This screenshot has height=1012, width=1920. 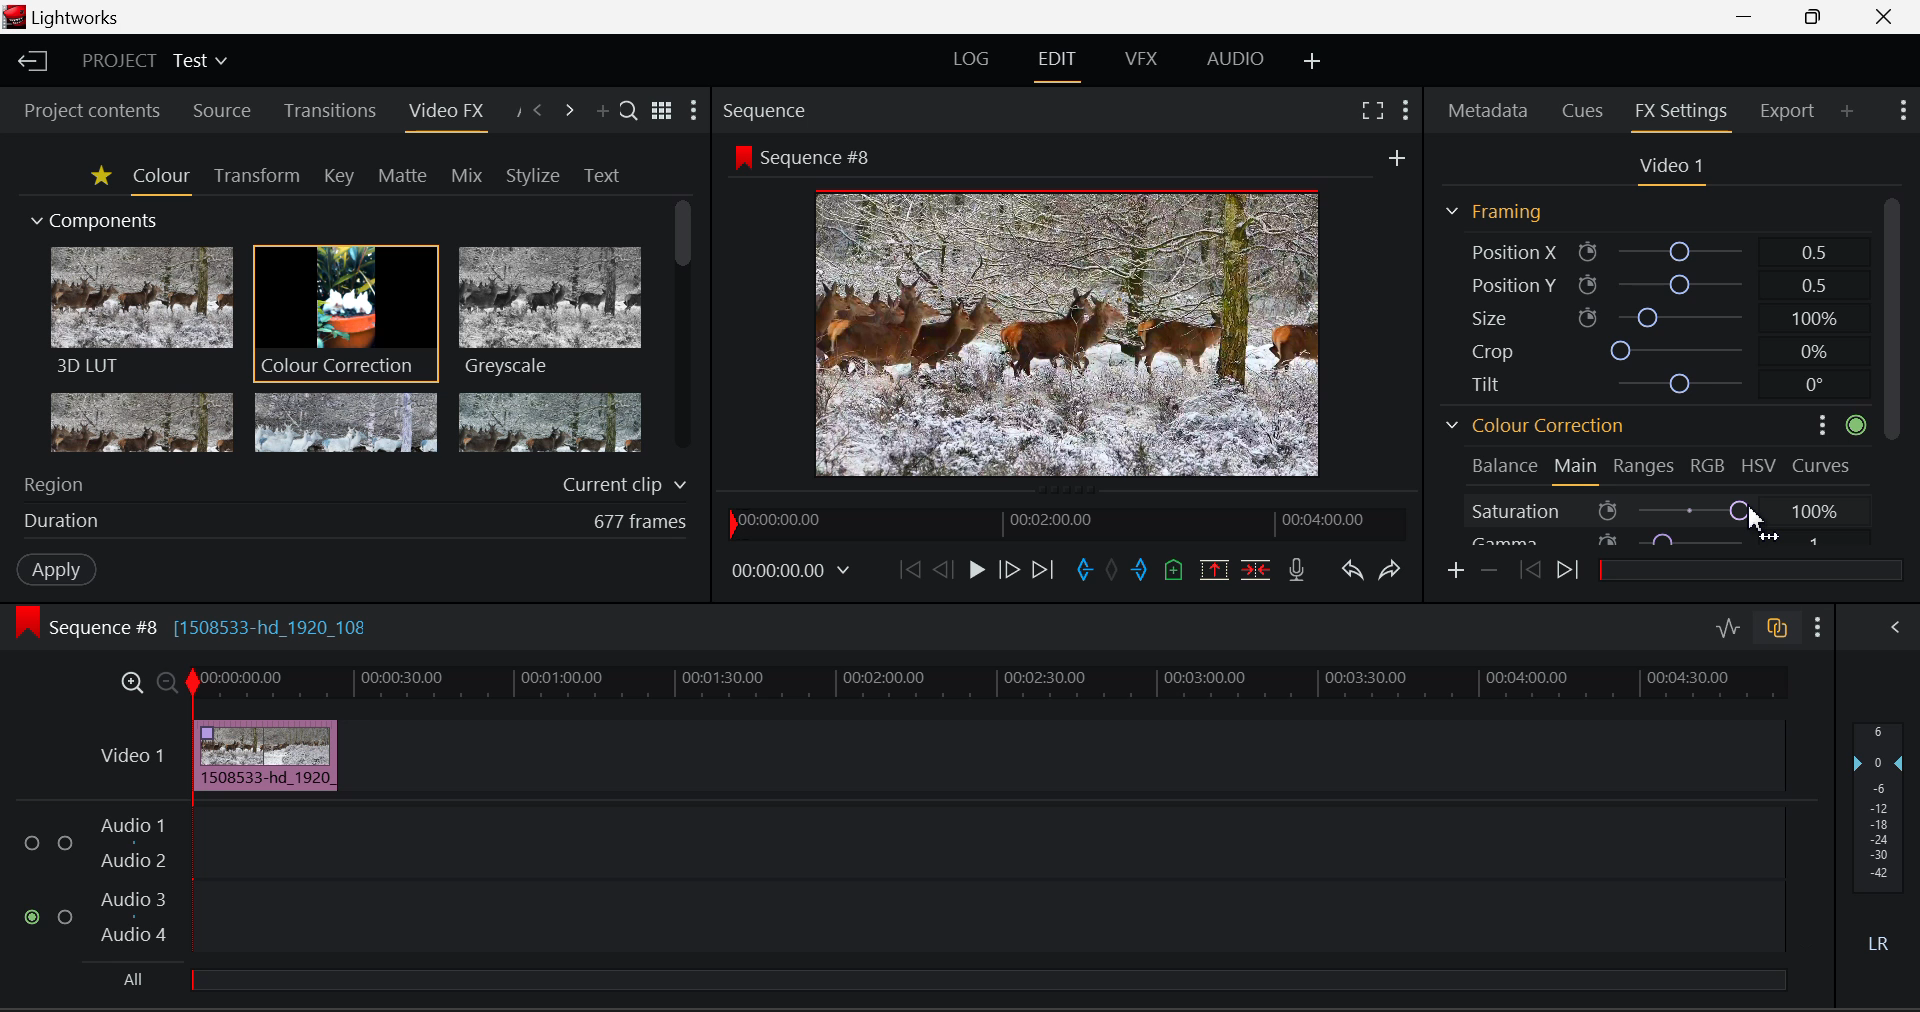 I want to click on Play, so click(x=974, y=572).